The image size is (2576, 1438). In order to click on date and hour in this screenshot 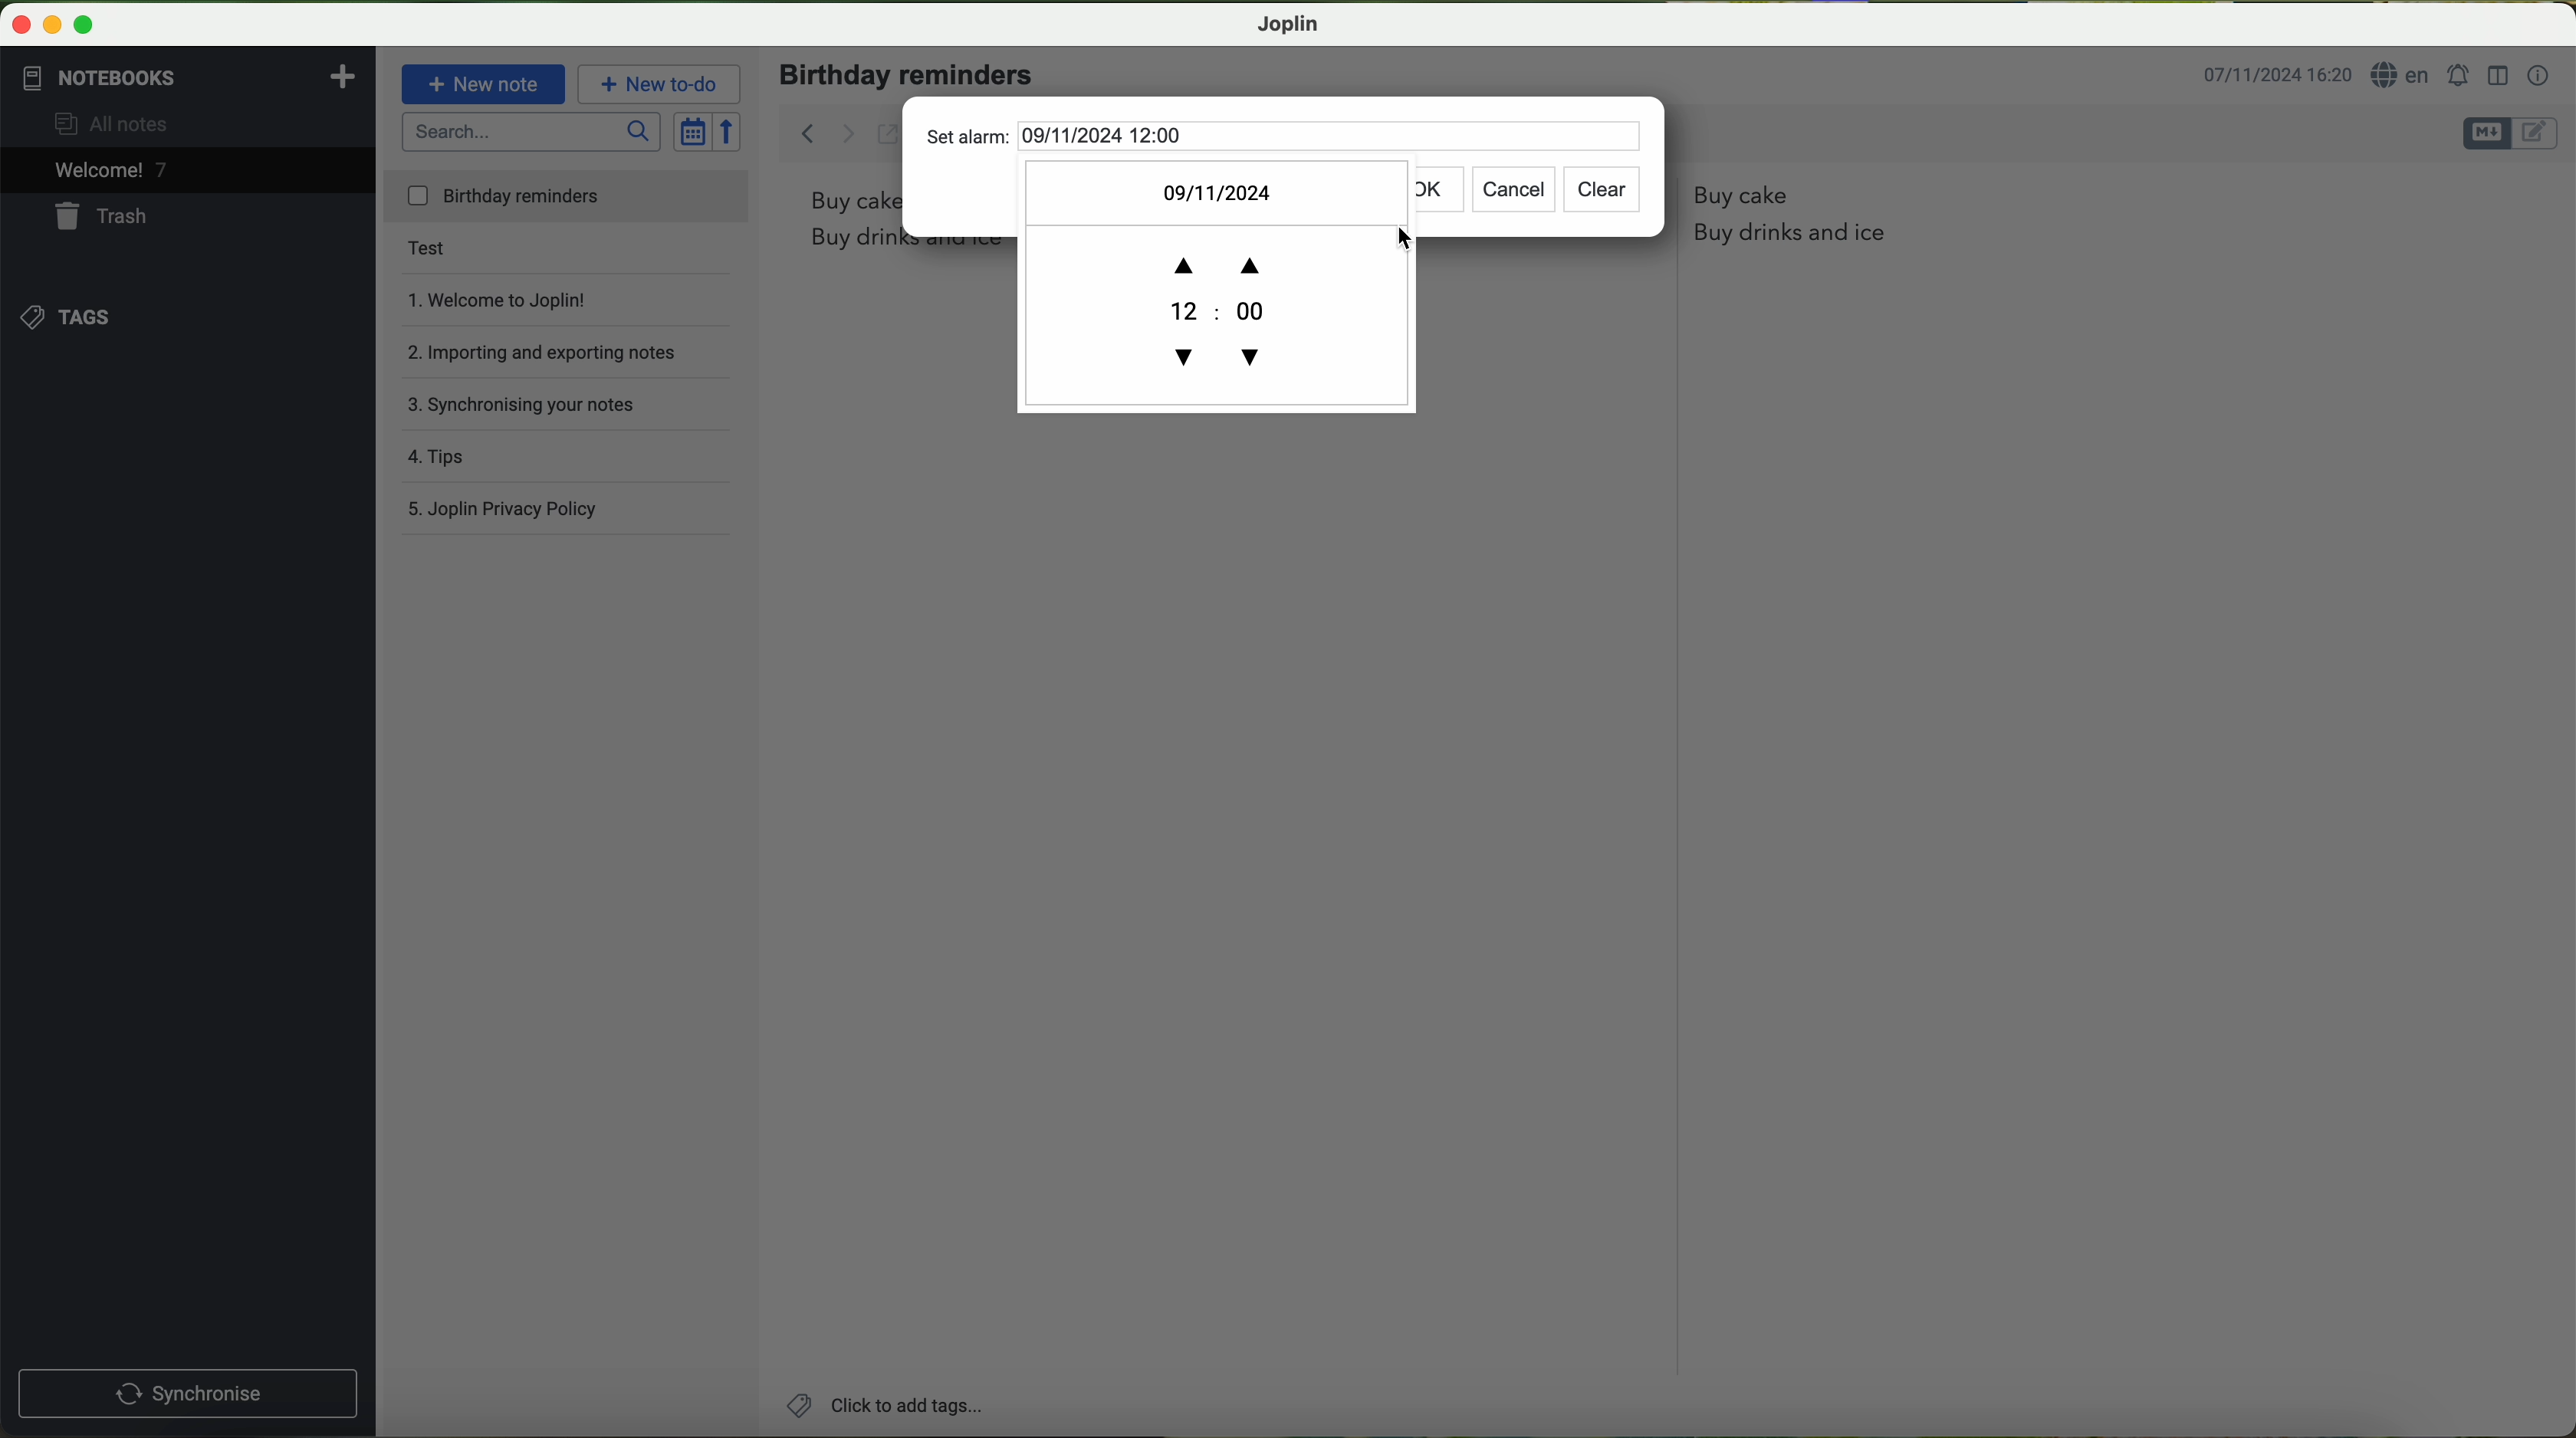, I will do `click(2278, 75)`.